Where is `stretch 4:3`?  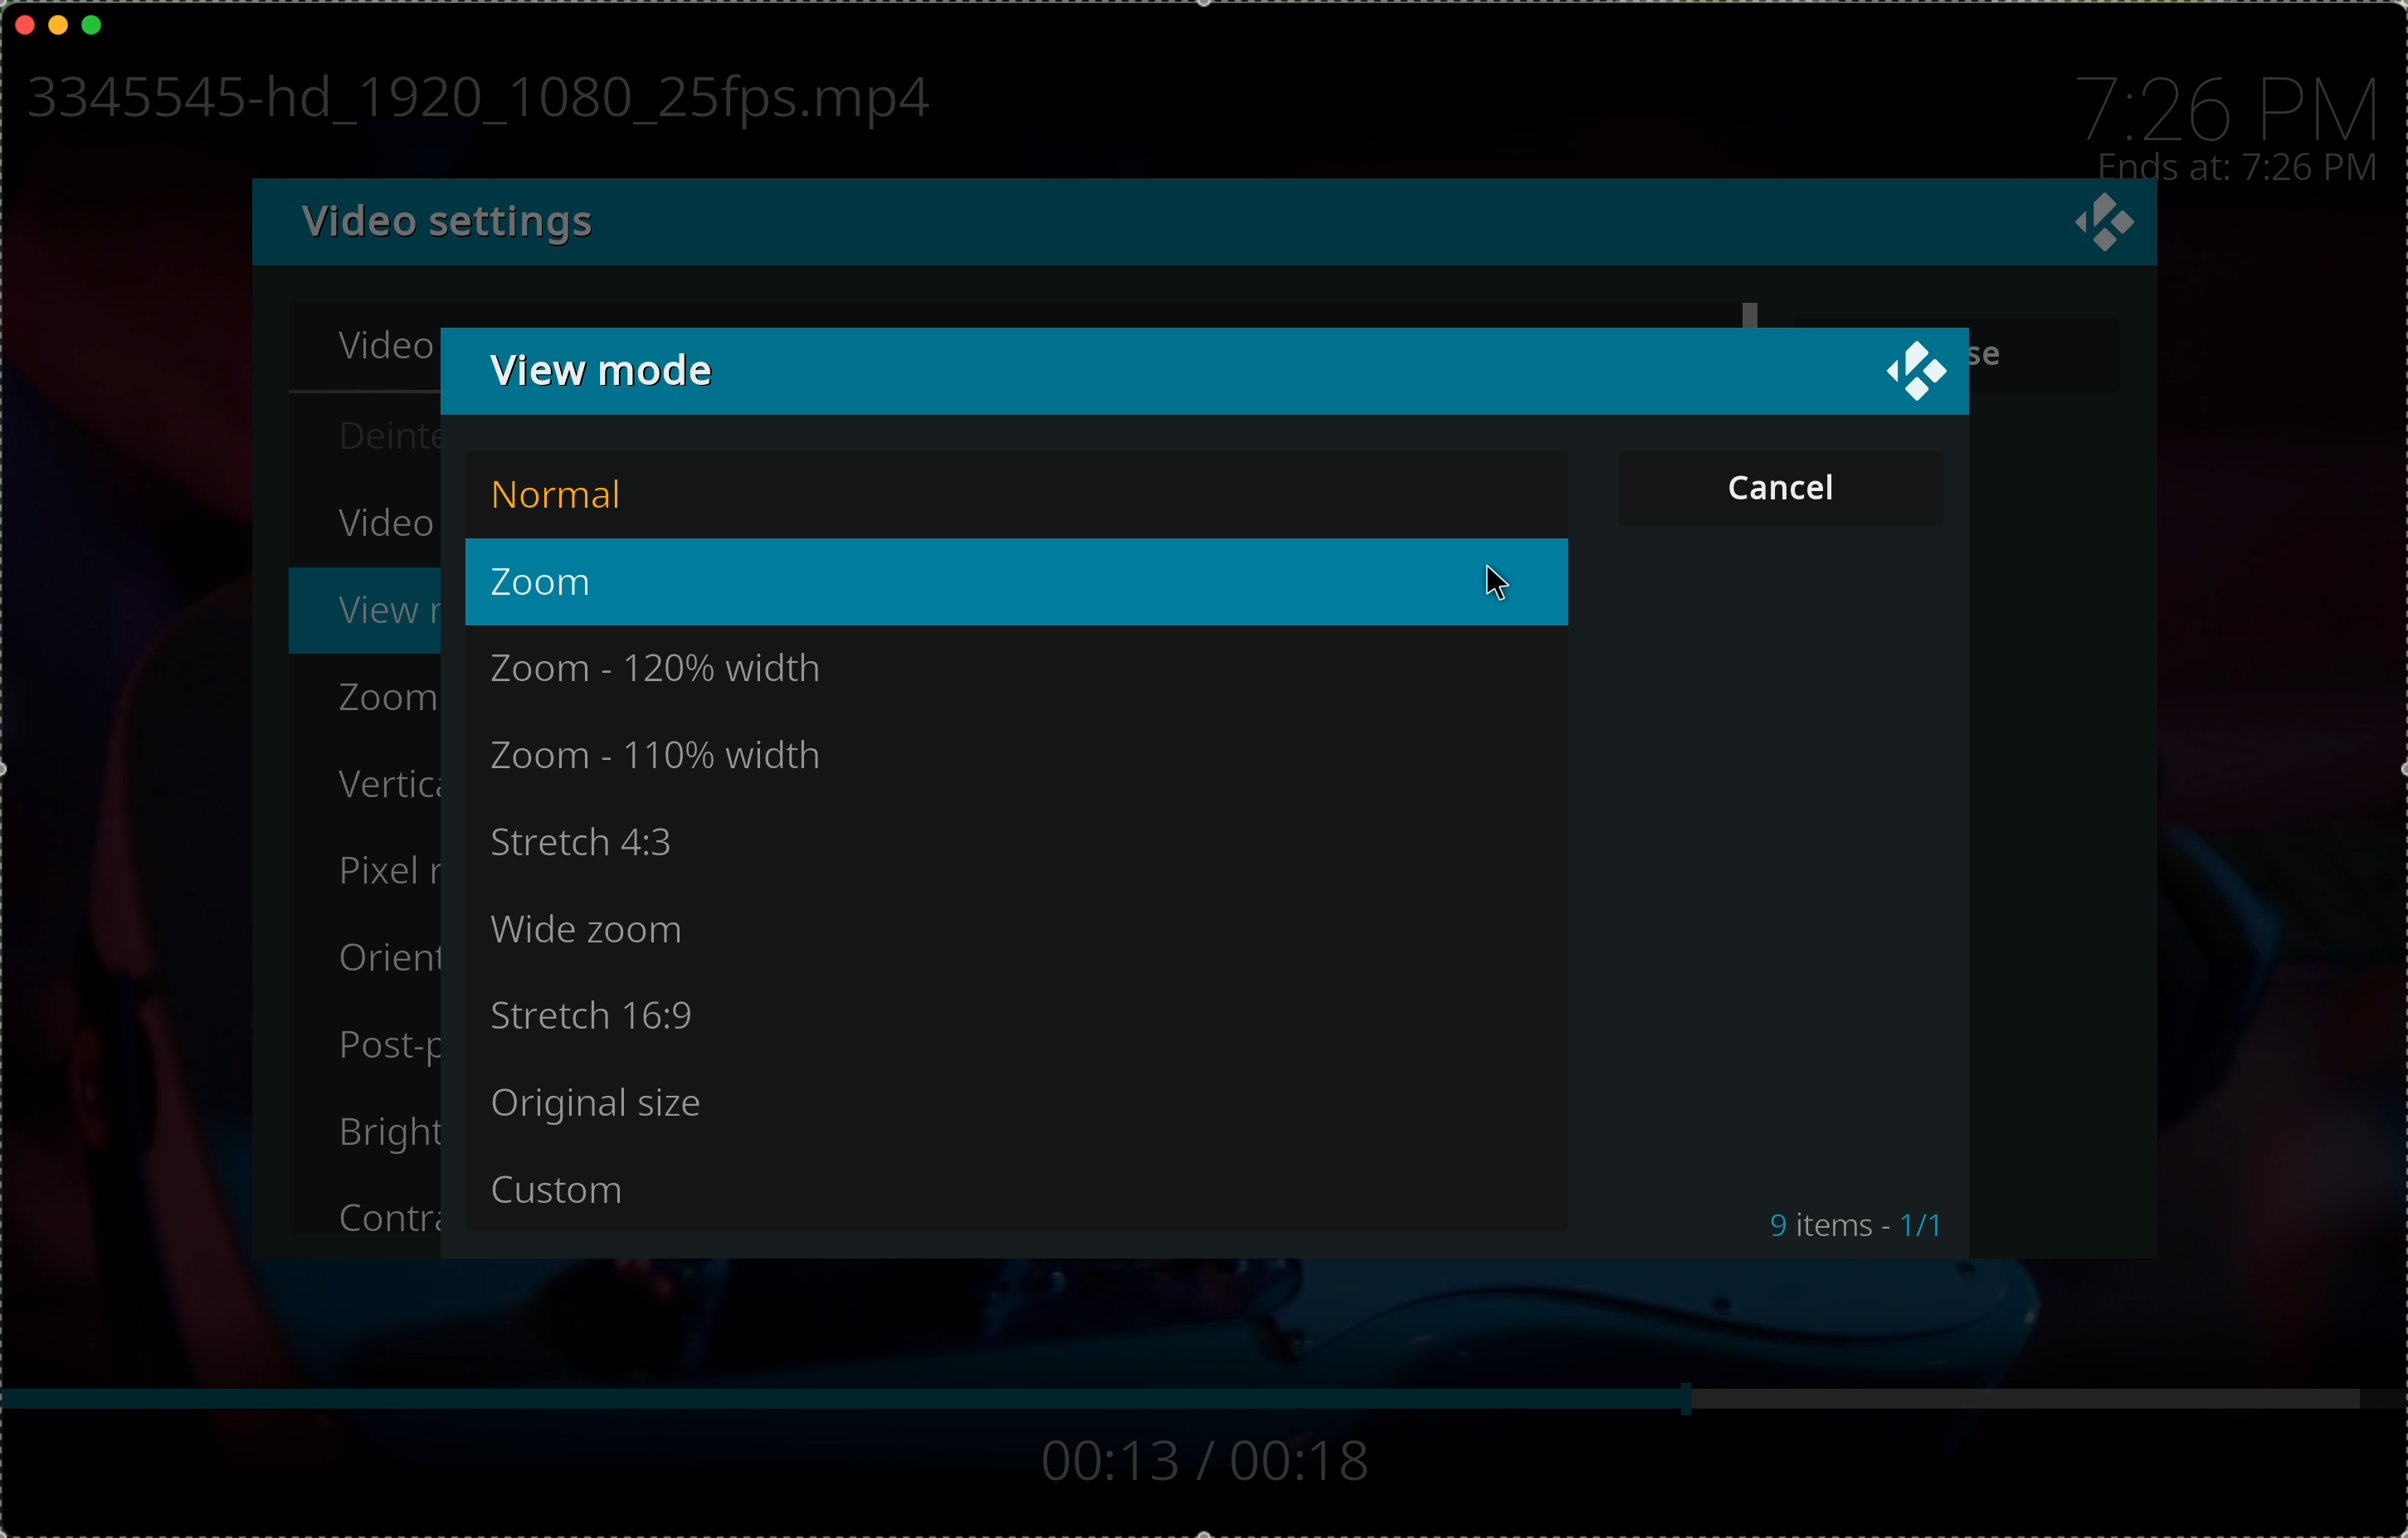
stretch 4:3 is located at coordinates (582, 847).